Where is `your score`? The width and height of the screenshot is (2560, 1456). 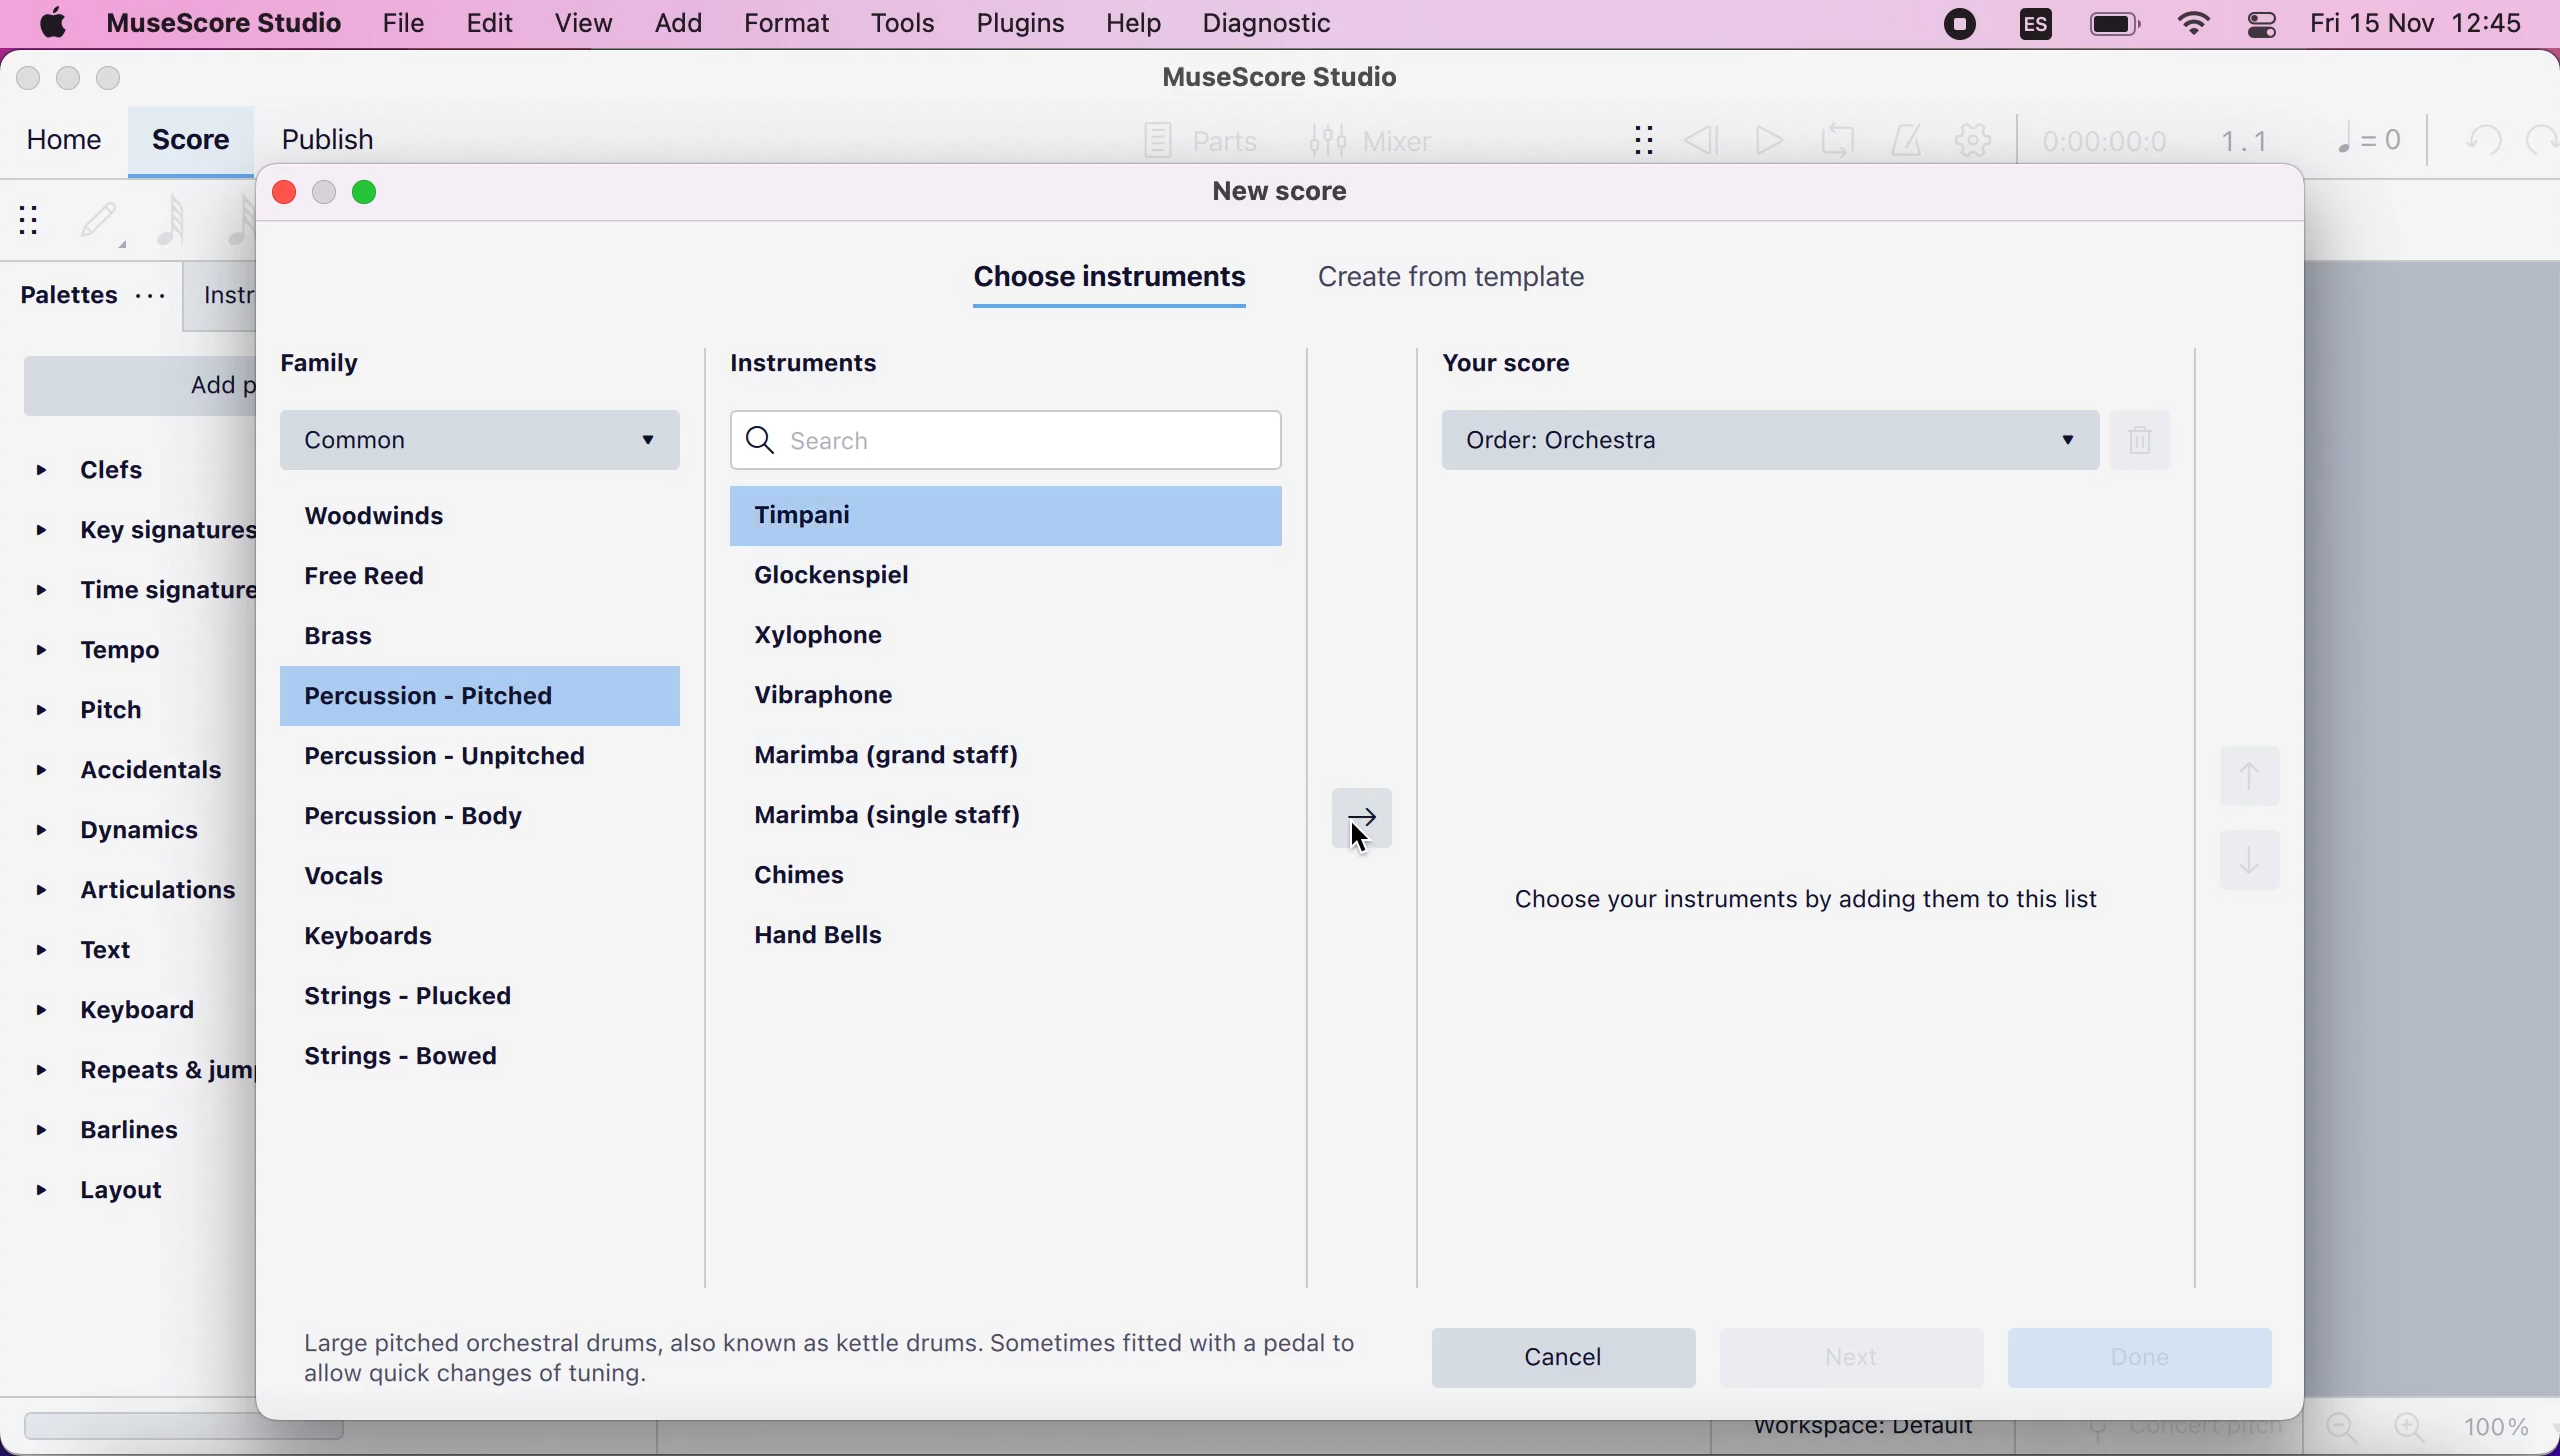
your score is located at coordinates (1523, 359).